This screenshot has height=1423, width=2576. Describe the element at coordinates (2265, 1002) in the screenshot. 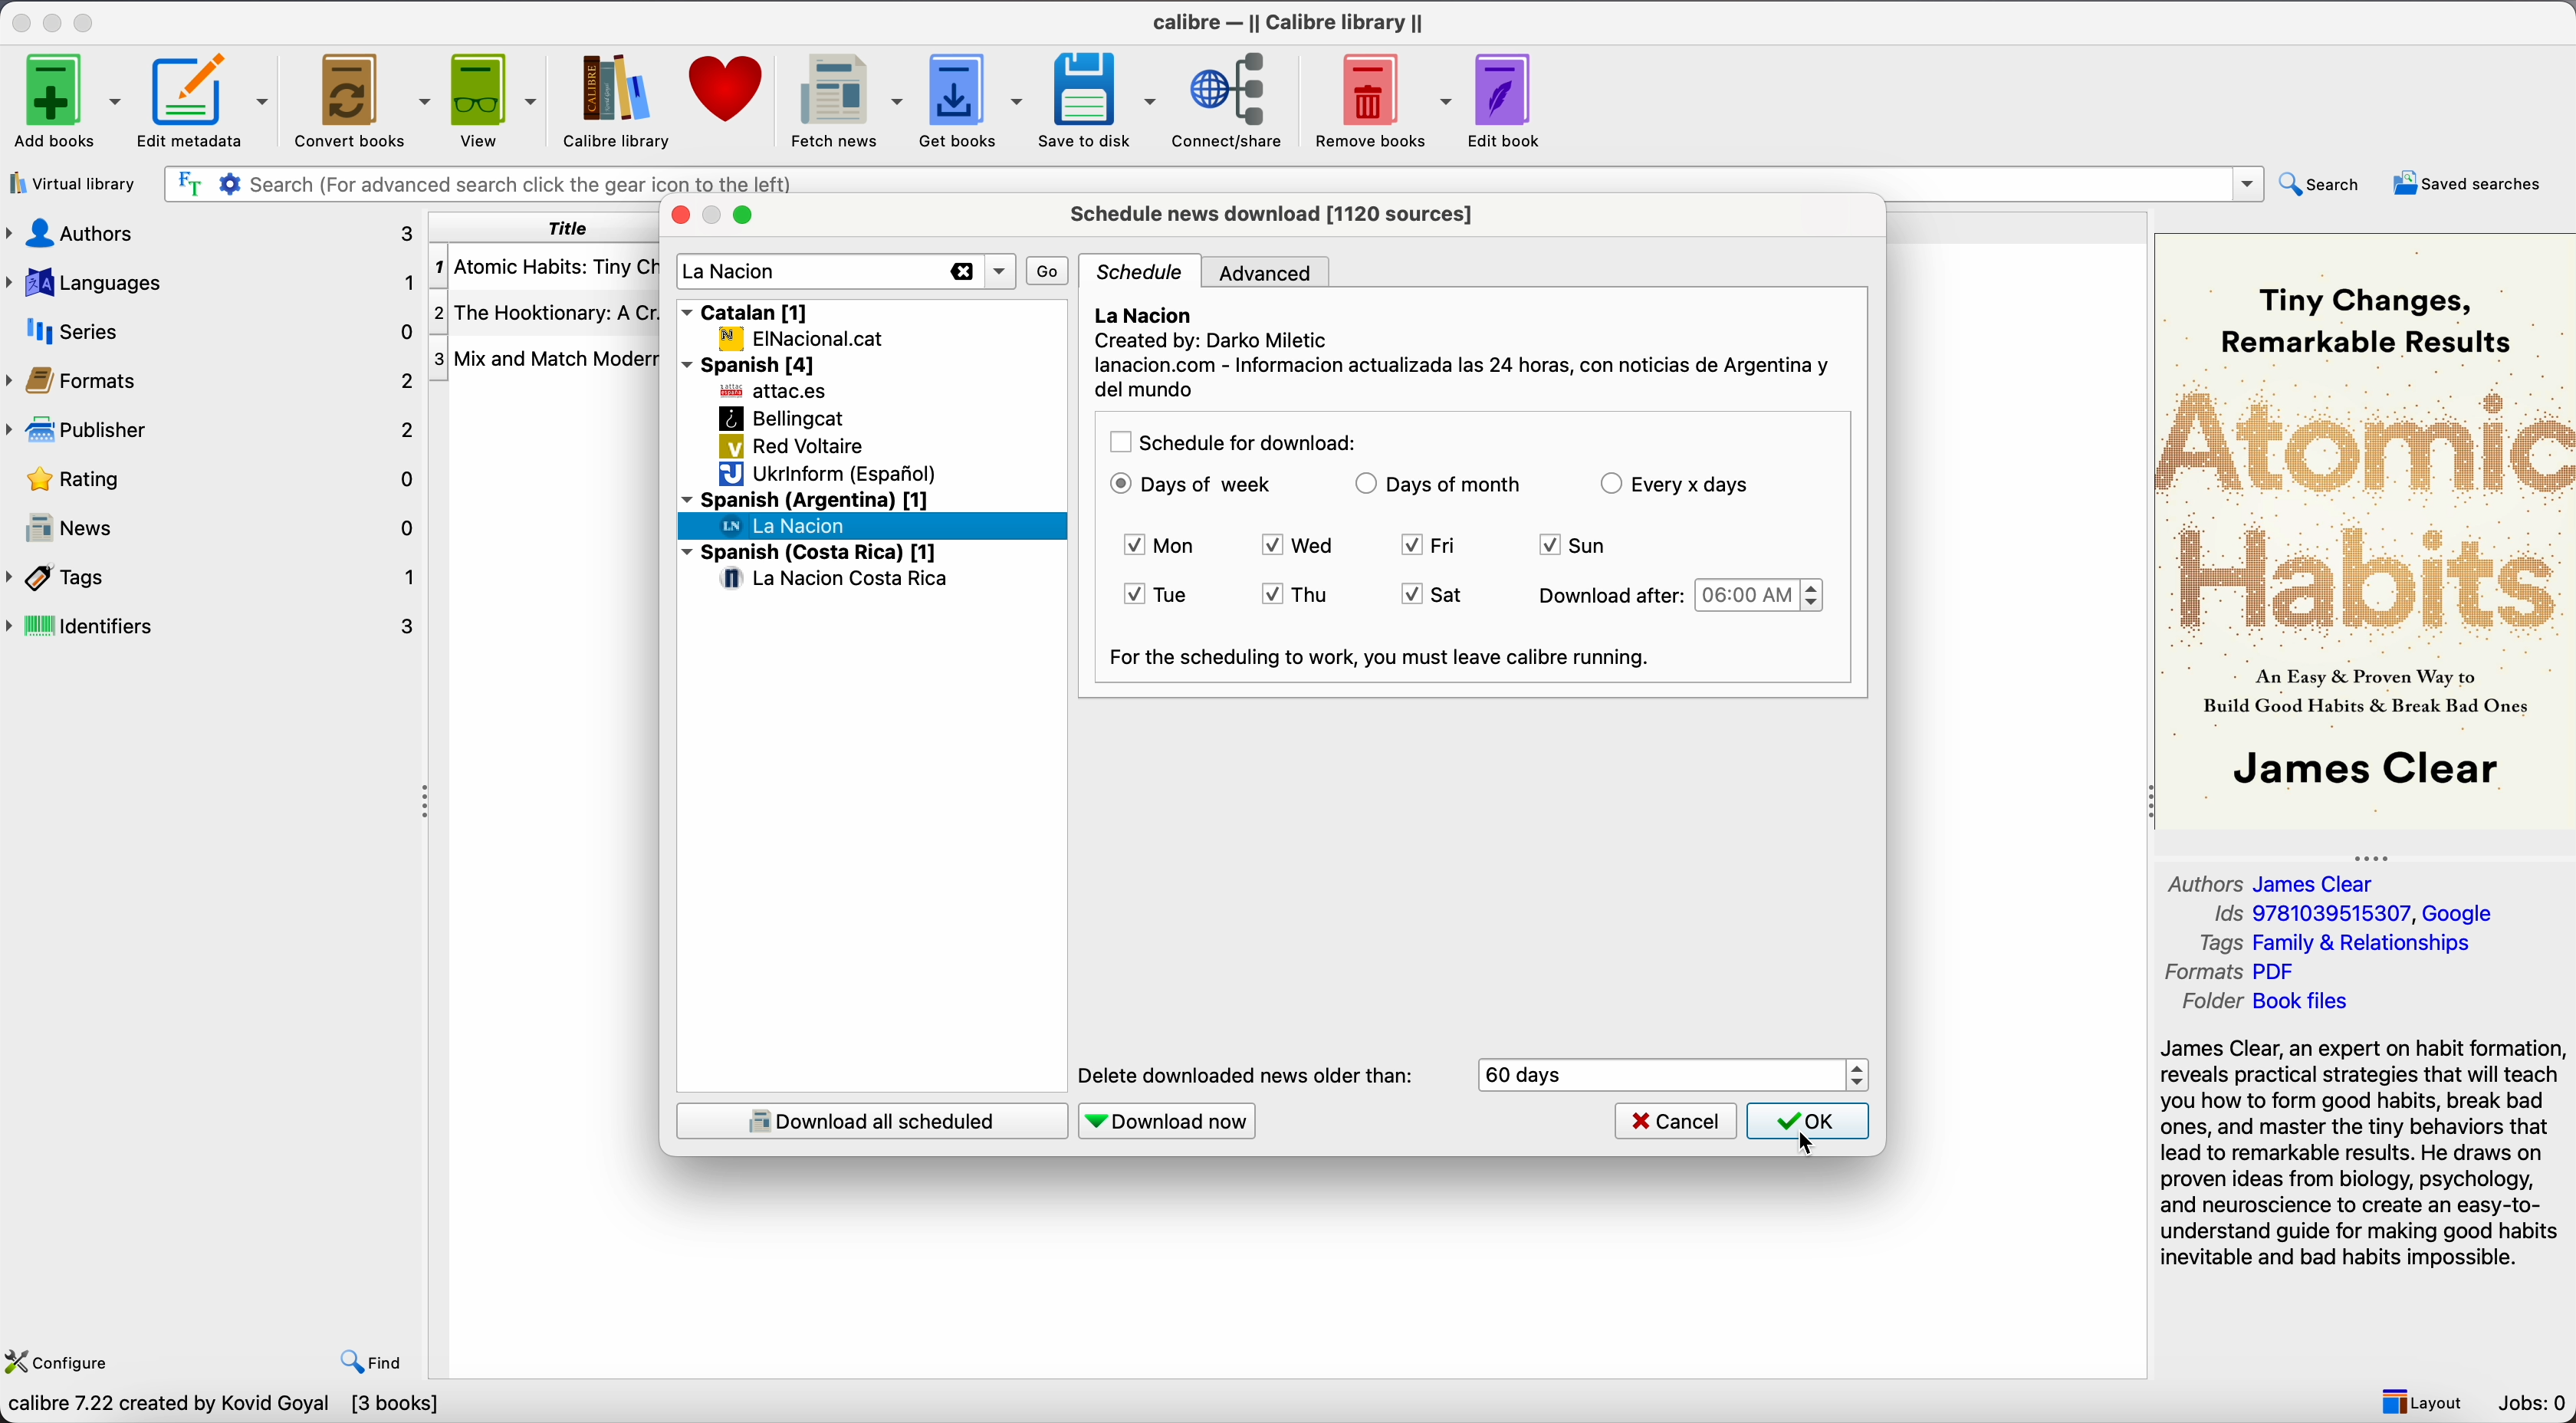

I see `Folder Book files` at that location.